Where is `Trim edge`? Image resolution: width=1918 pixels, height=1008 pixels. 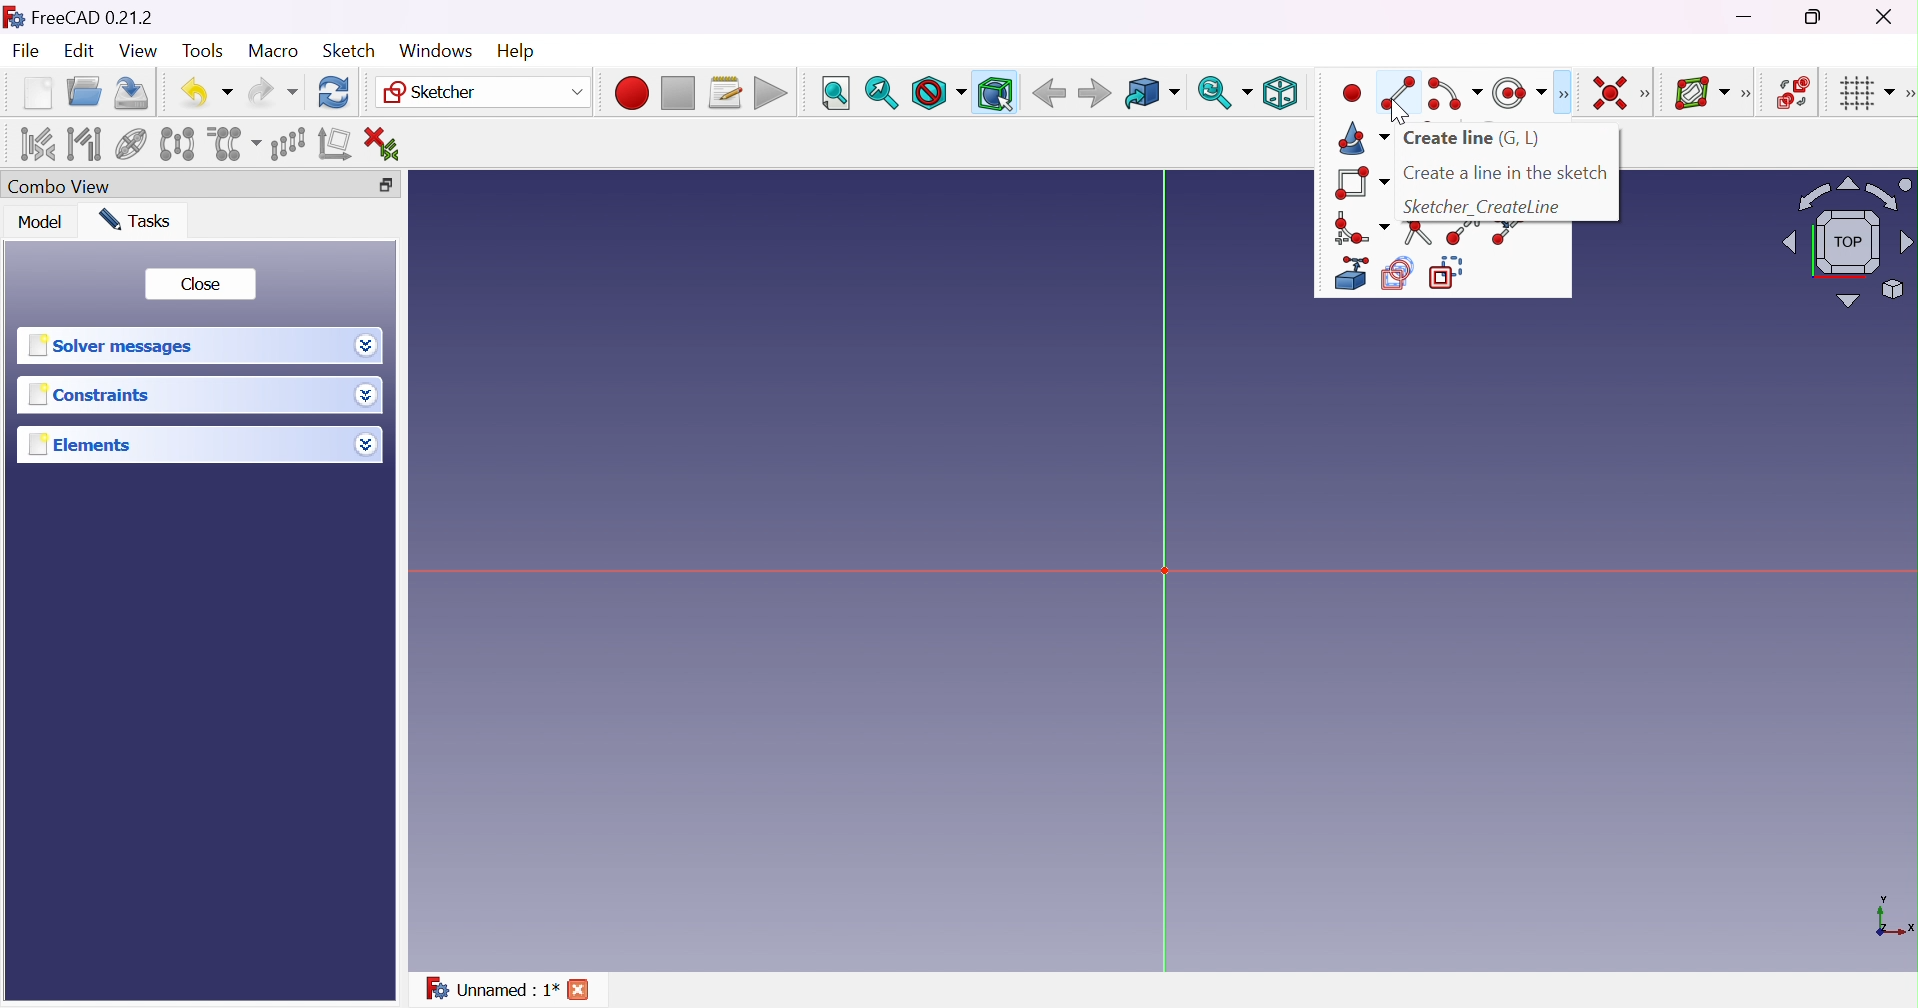 Trim edge is located at coordinates (1419, 232).